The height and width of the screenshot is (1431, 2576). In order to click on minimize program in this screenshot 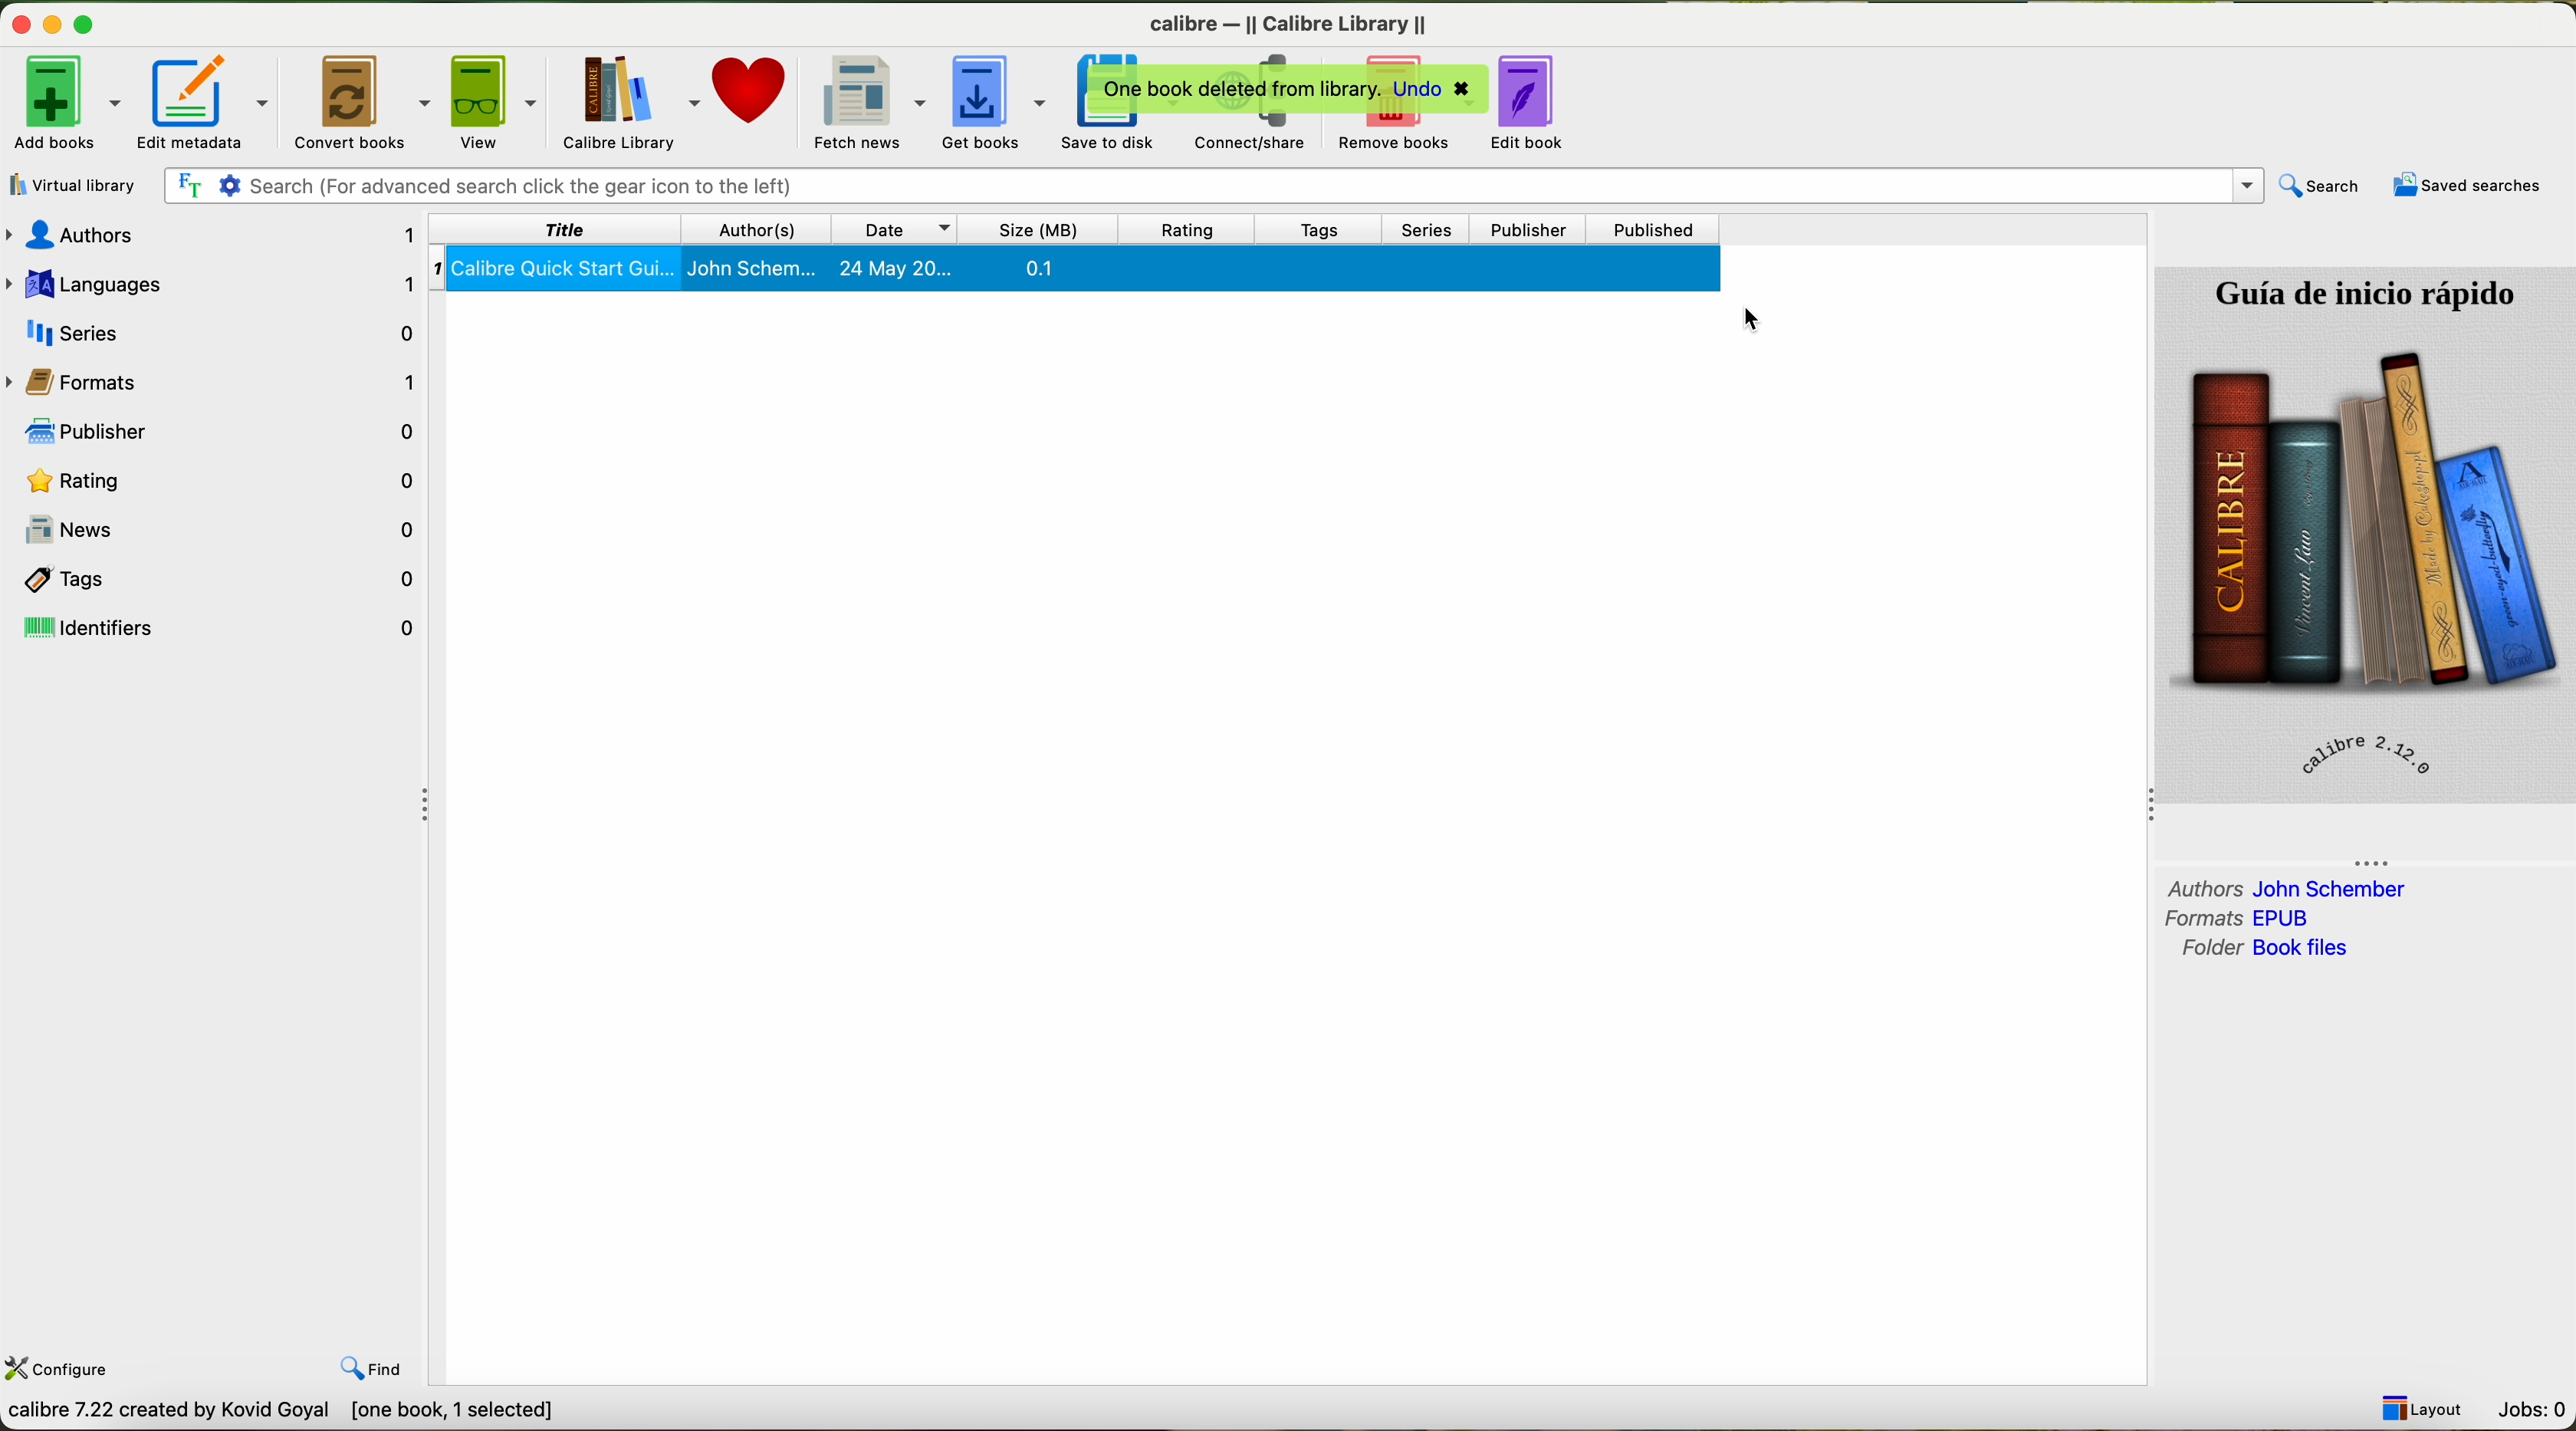, I will do `click(51, 26)`.